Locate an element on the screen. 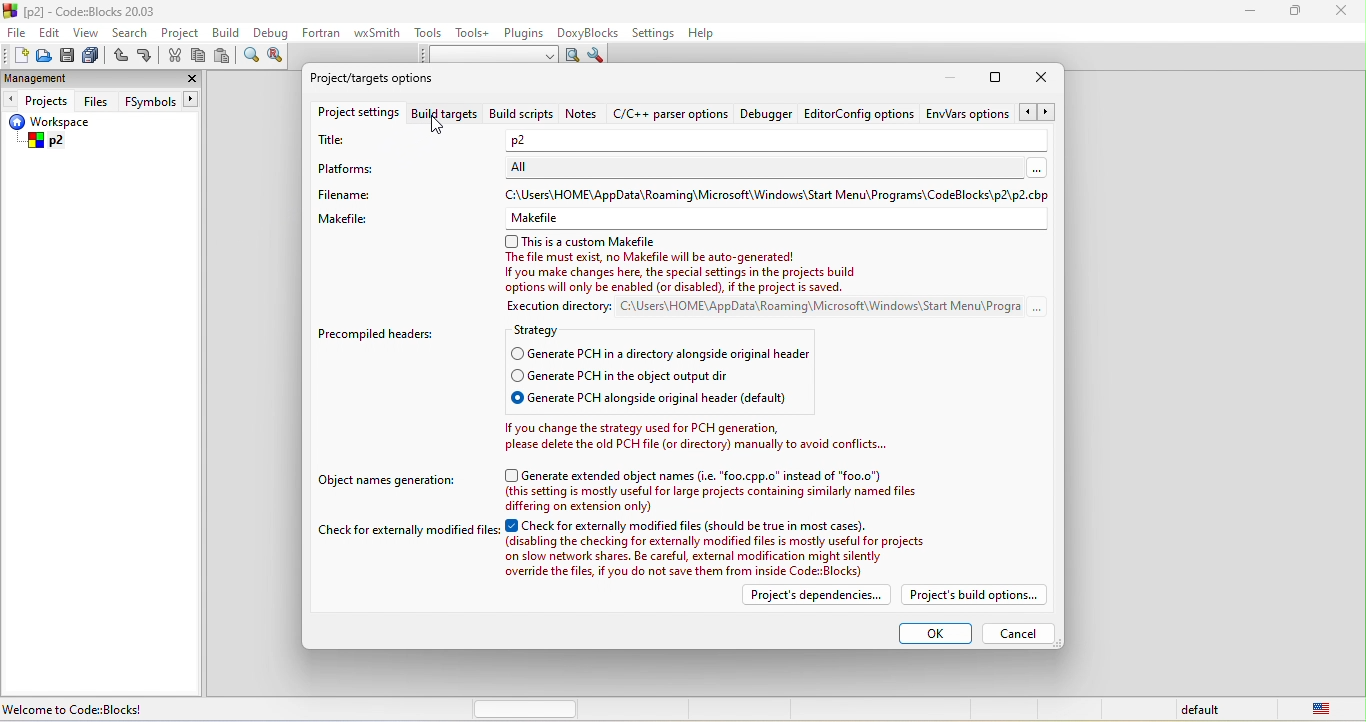 The width and height of the screenshot is (1366, 722). fortran is located at coordinates (324, 36).